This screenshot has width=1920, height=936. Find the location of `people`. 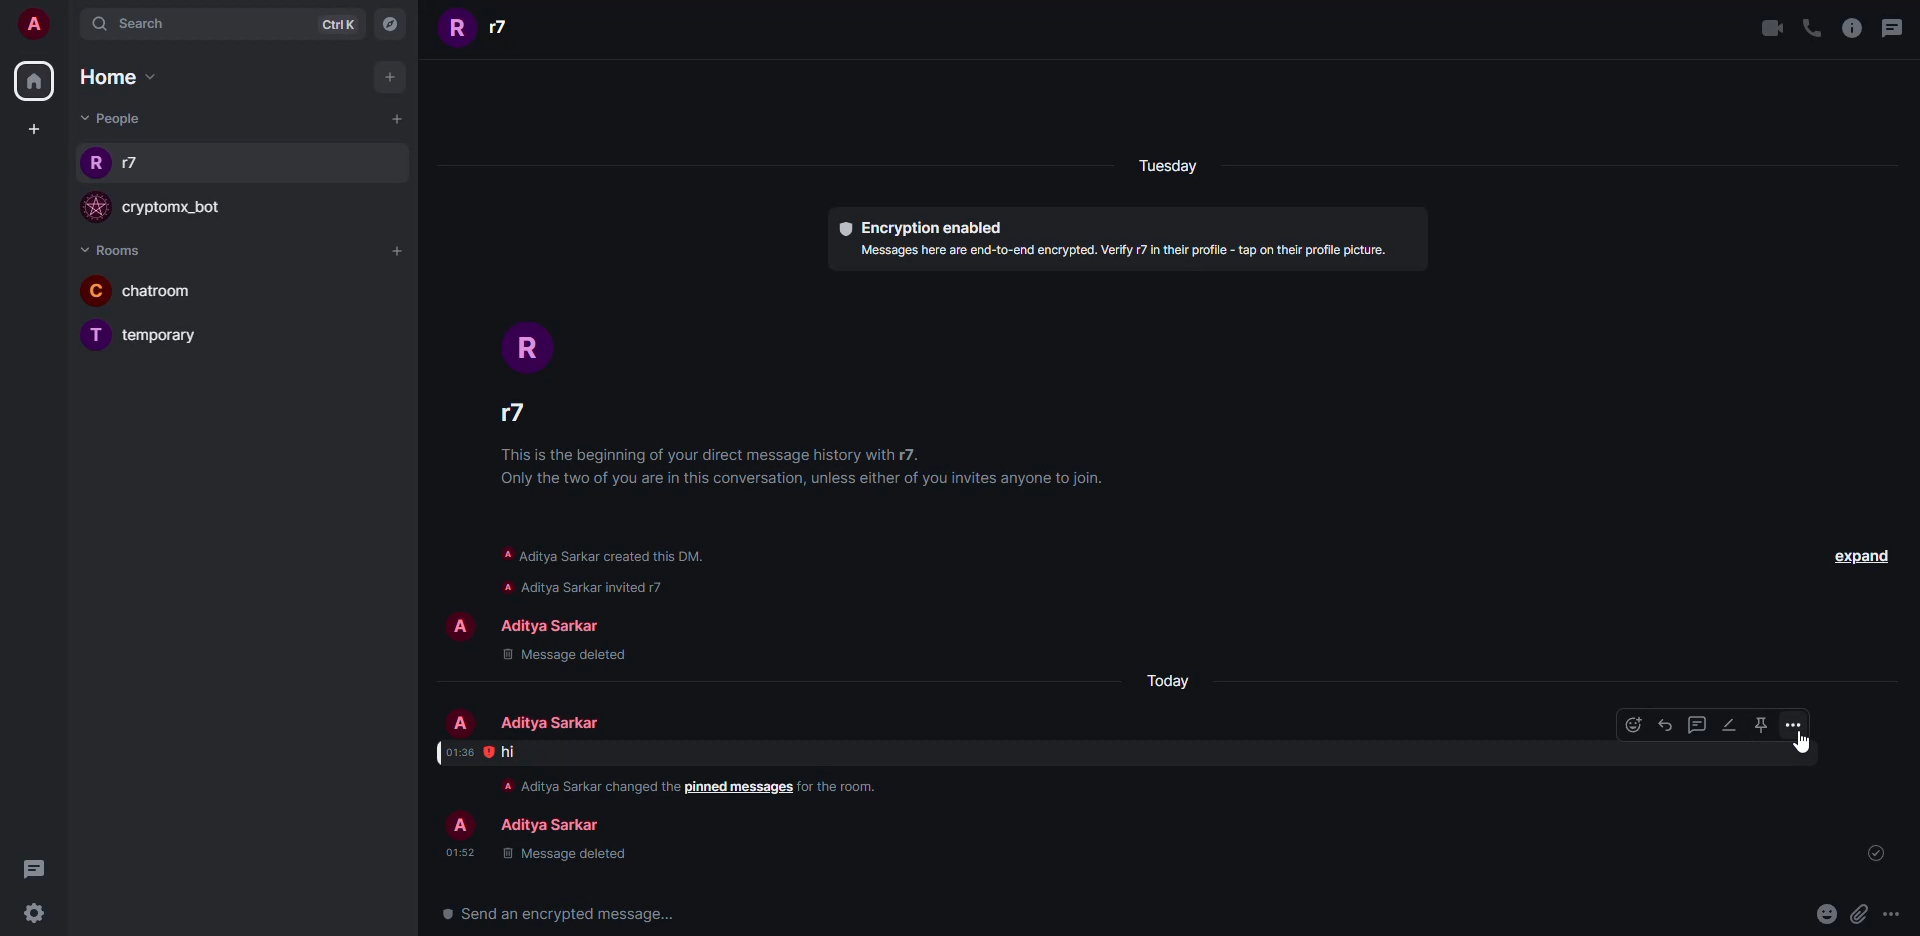

people is located at coordinates (506, 27).